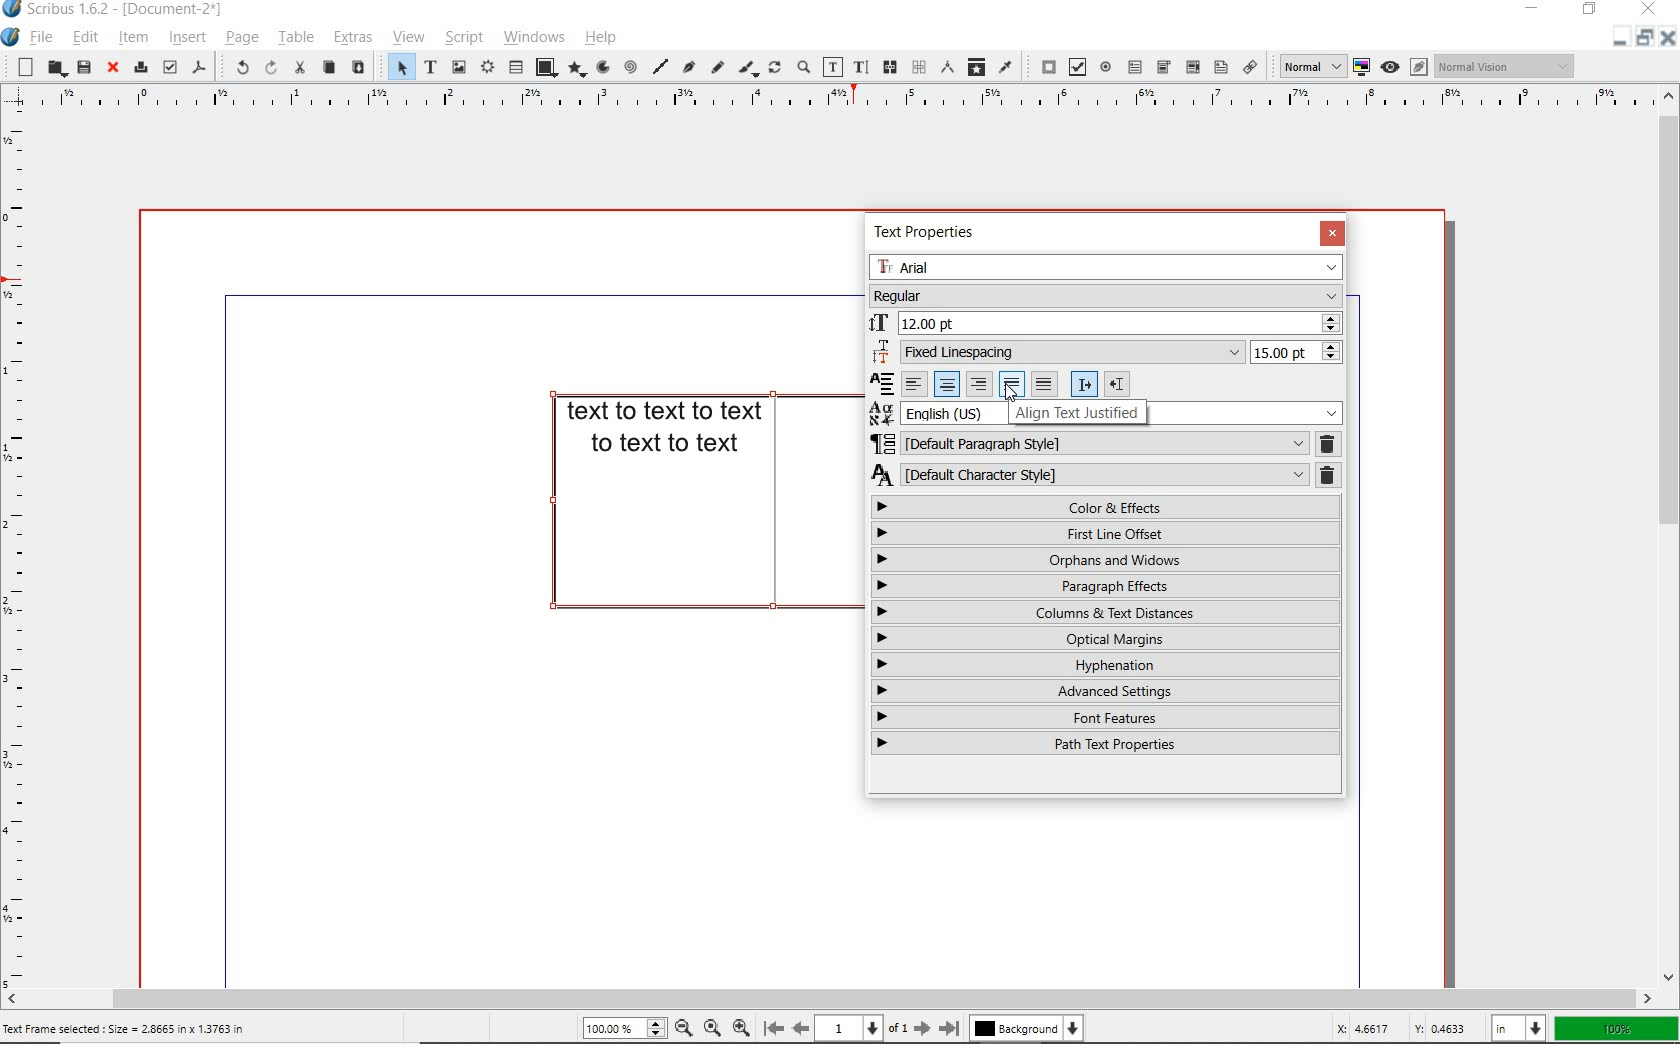 The width and height of the screenshot is (1680, 1044). What do you see at coordinates (1107, 412) in the screenshot?
I see `TEXT LANGUAGE` at bounding box center [1107, 412].